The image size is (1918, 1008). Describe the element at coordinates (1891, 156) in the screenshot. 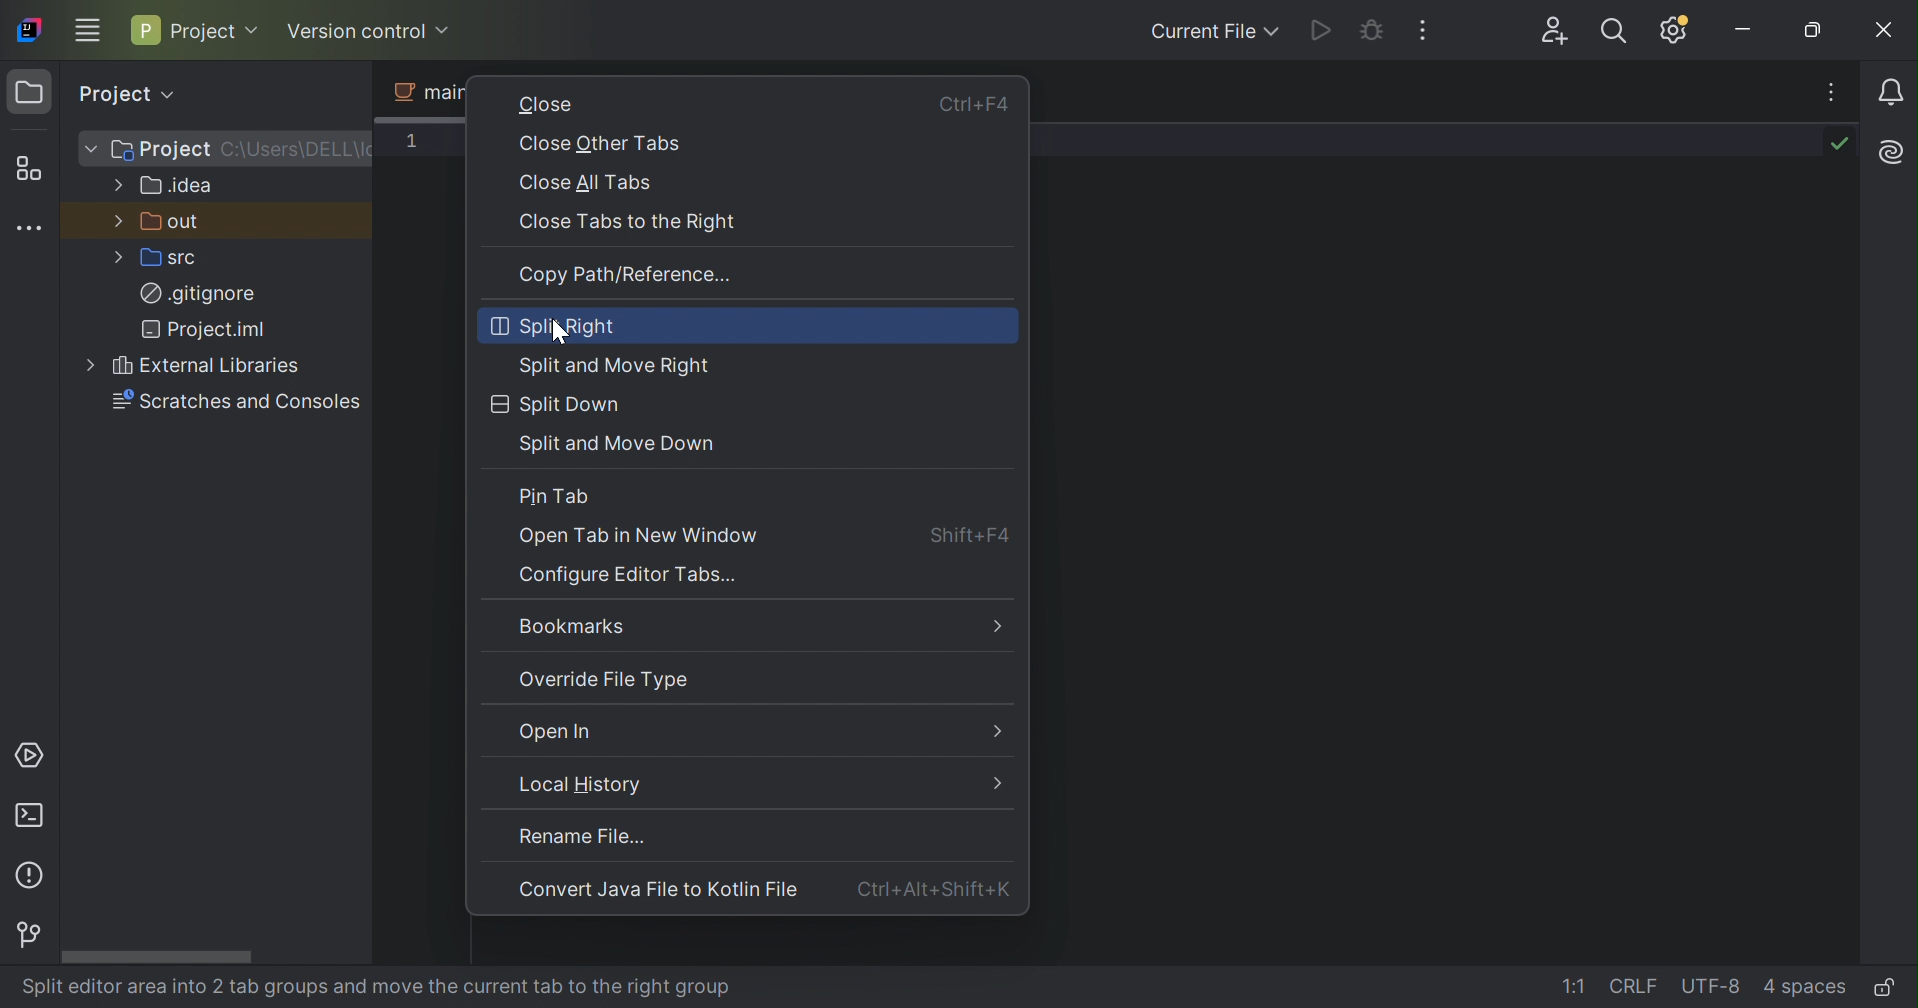

I see `AI Assistant` at that location.